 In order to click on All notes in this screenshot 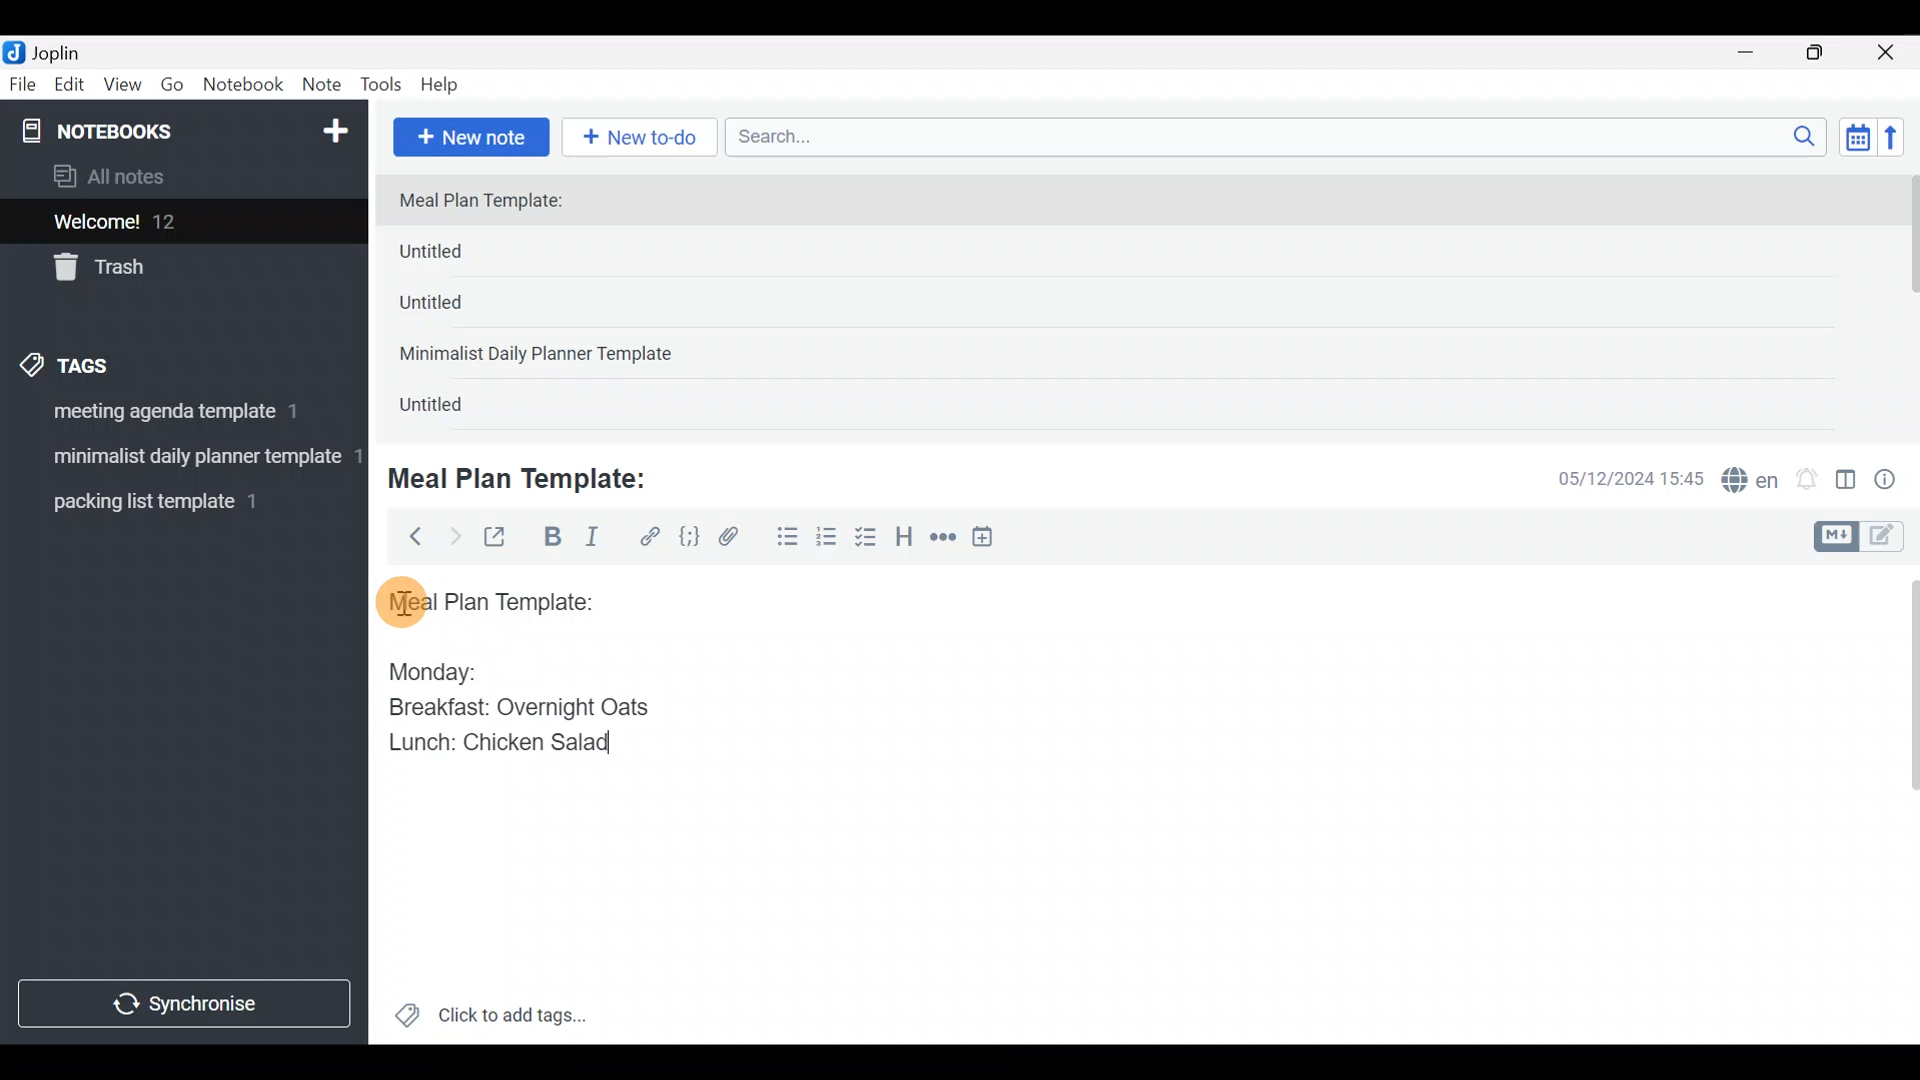, I will do `click(179, 178)`.